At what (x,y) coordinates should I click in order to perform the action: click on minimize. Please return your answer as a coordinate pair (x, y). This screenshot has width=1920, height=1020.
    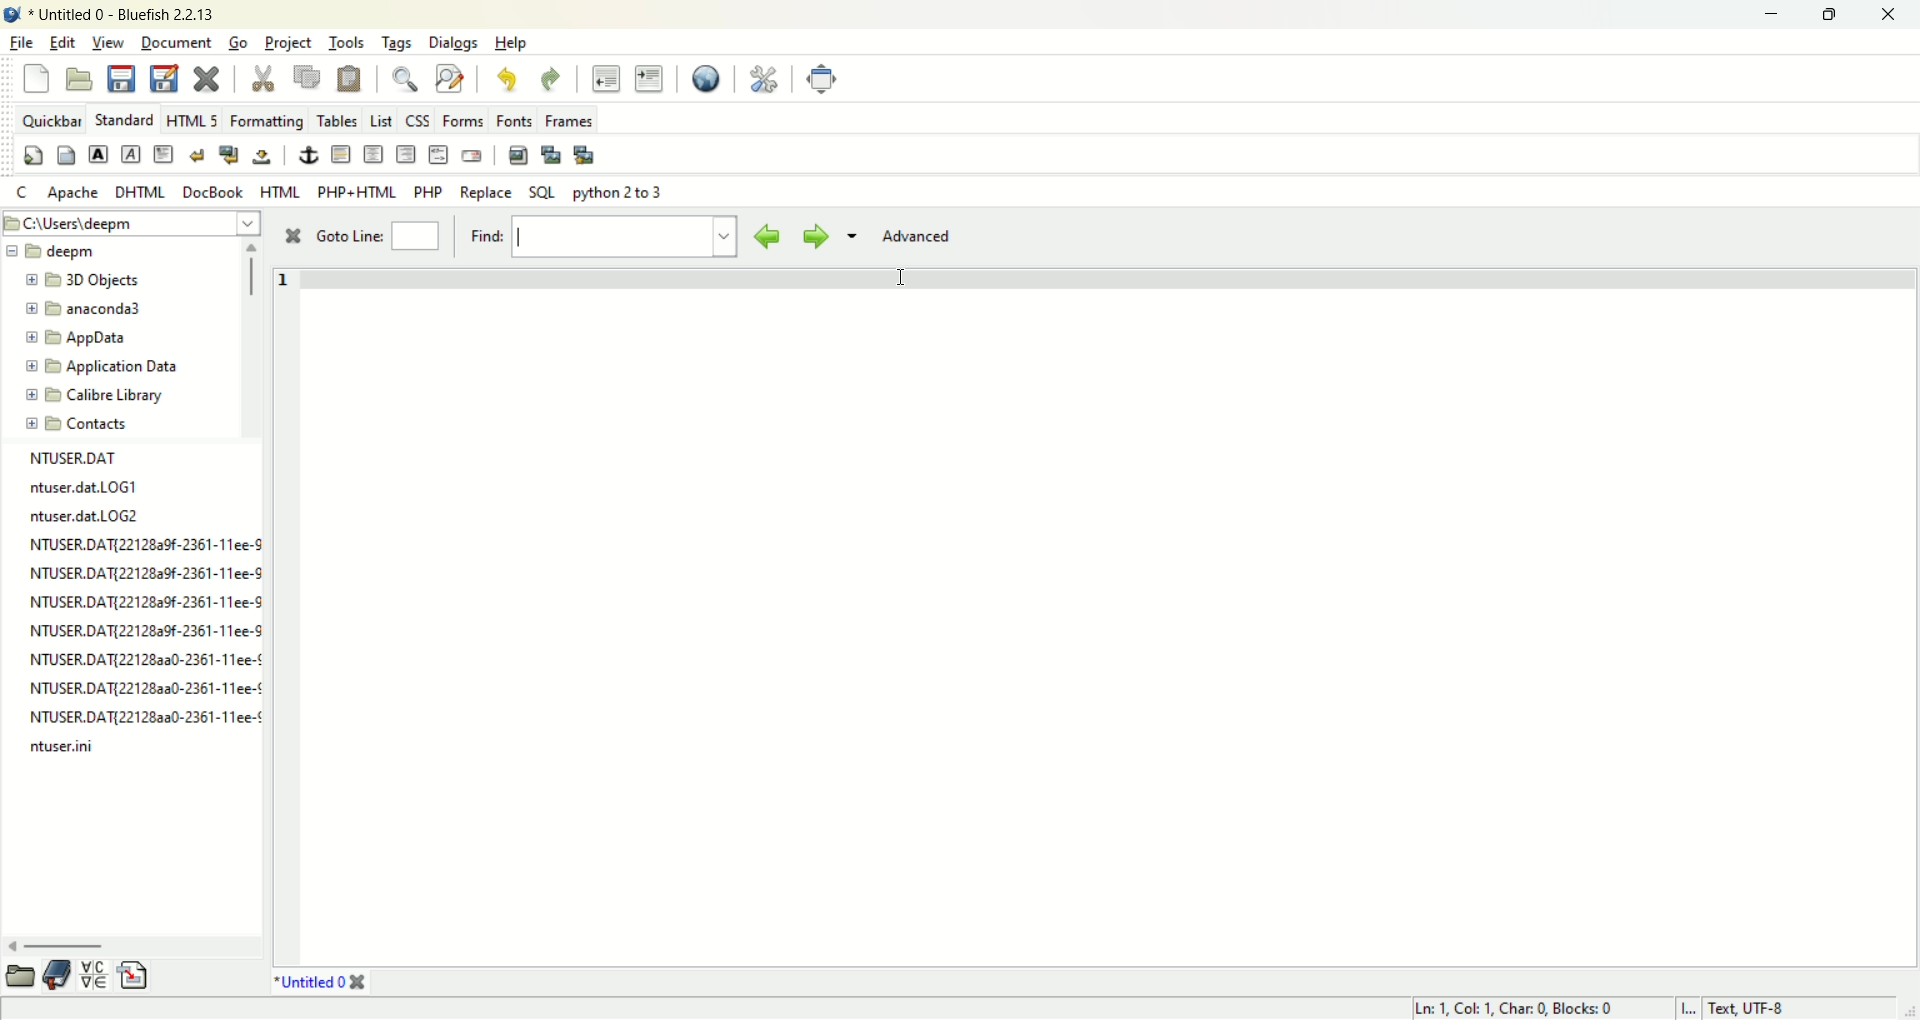
    Looking at the image, I should click on (1767, 16).